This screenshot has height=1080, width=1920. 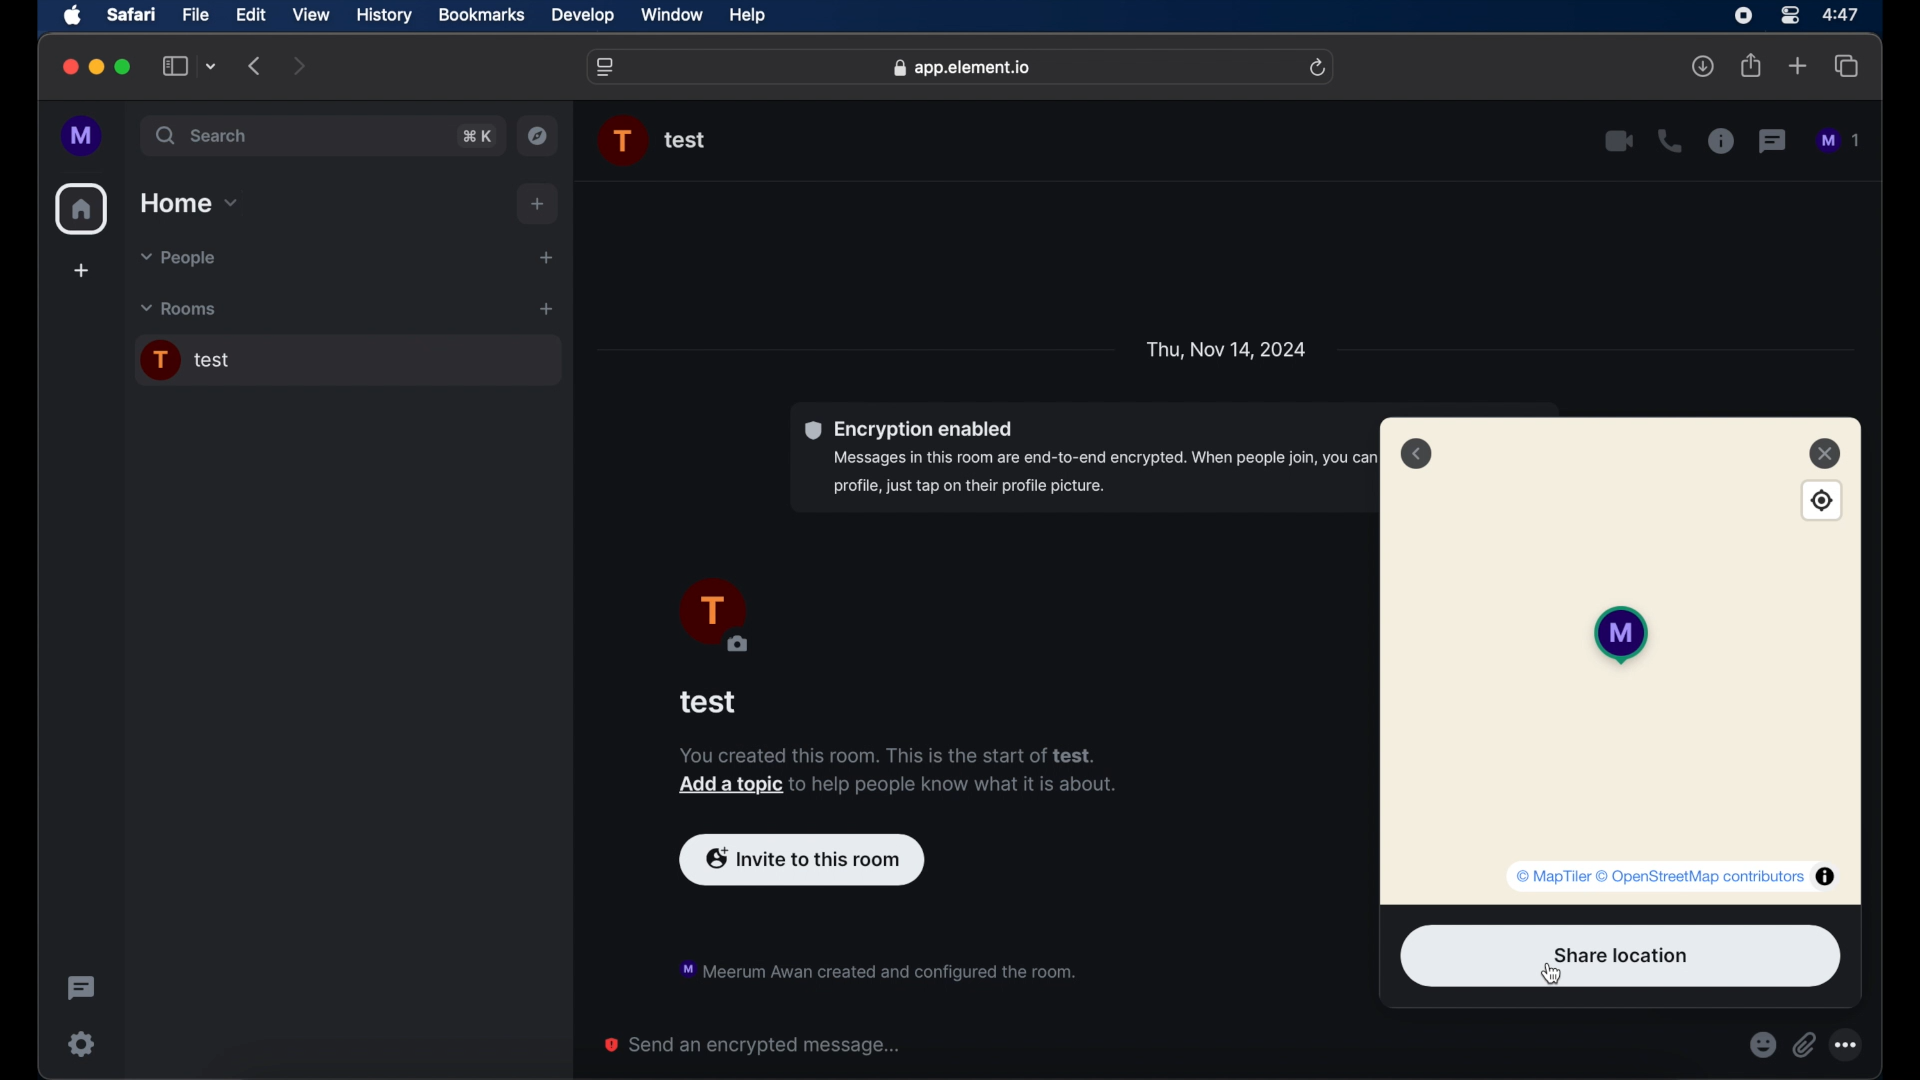 I want to click on start a new chat, so click(x=546, y=257).